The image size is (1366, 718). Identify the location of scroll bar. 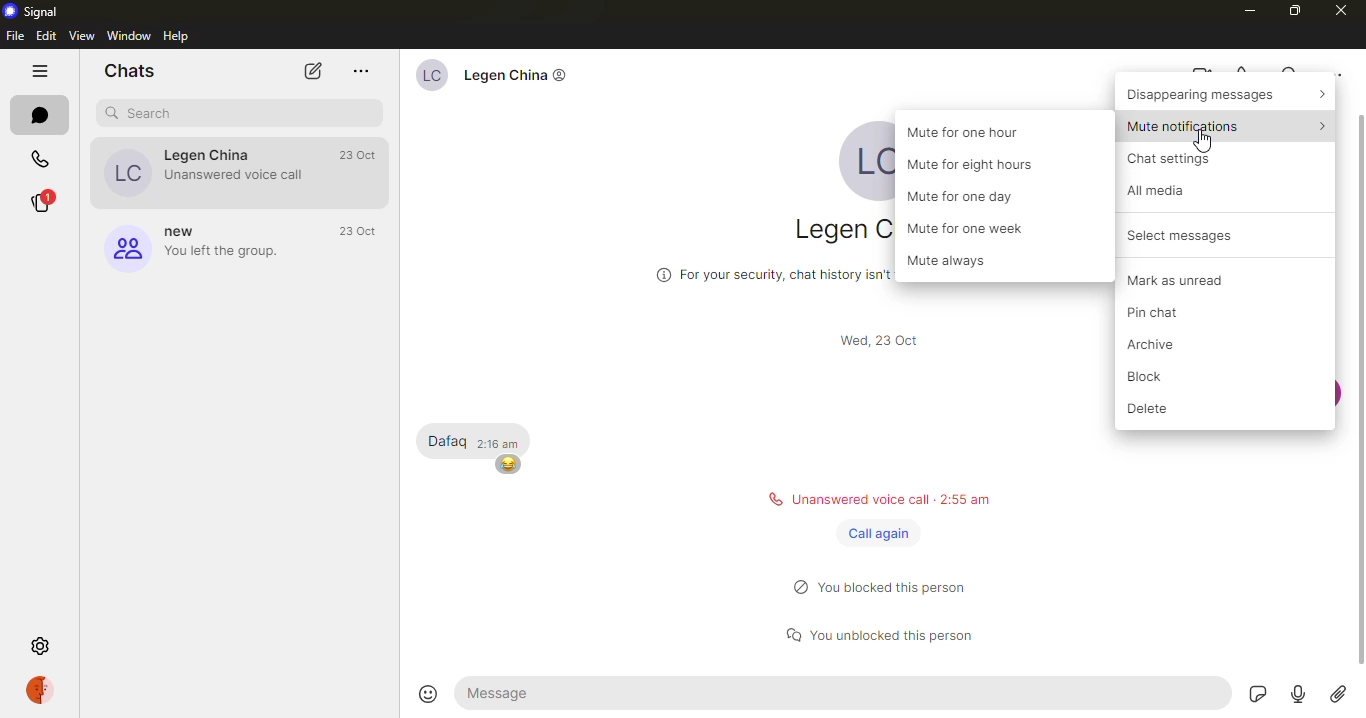
(1360, 387).